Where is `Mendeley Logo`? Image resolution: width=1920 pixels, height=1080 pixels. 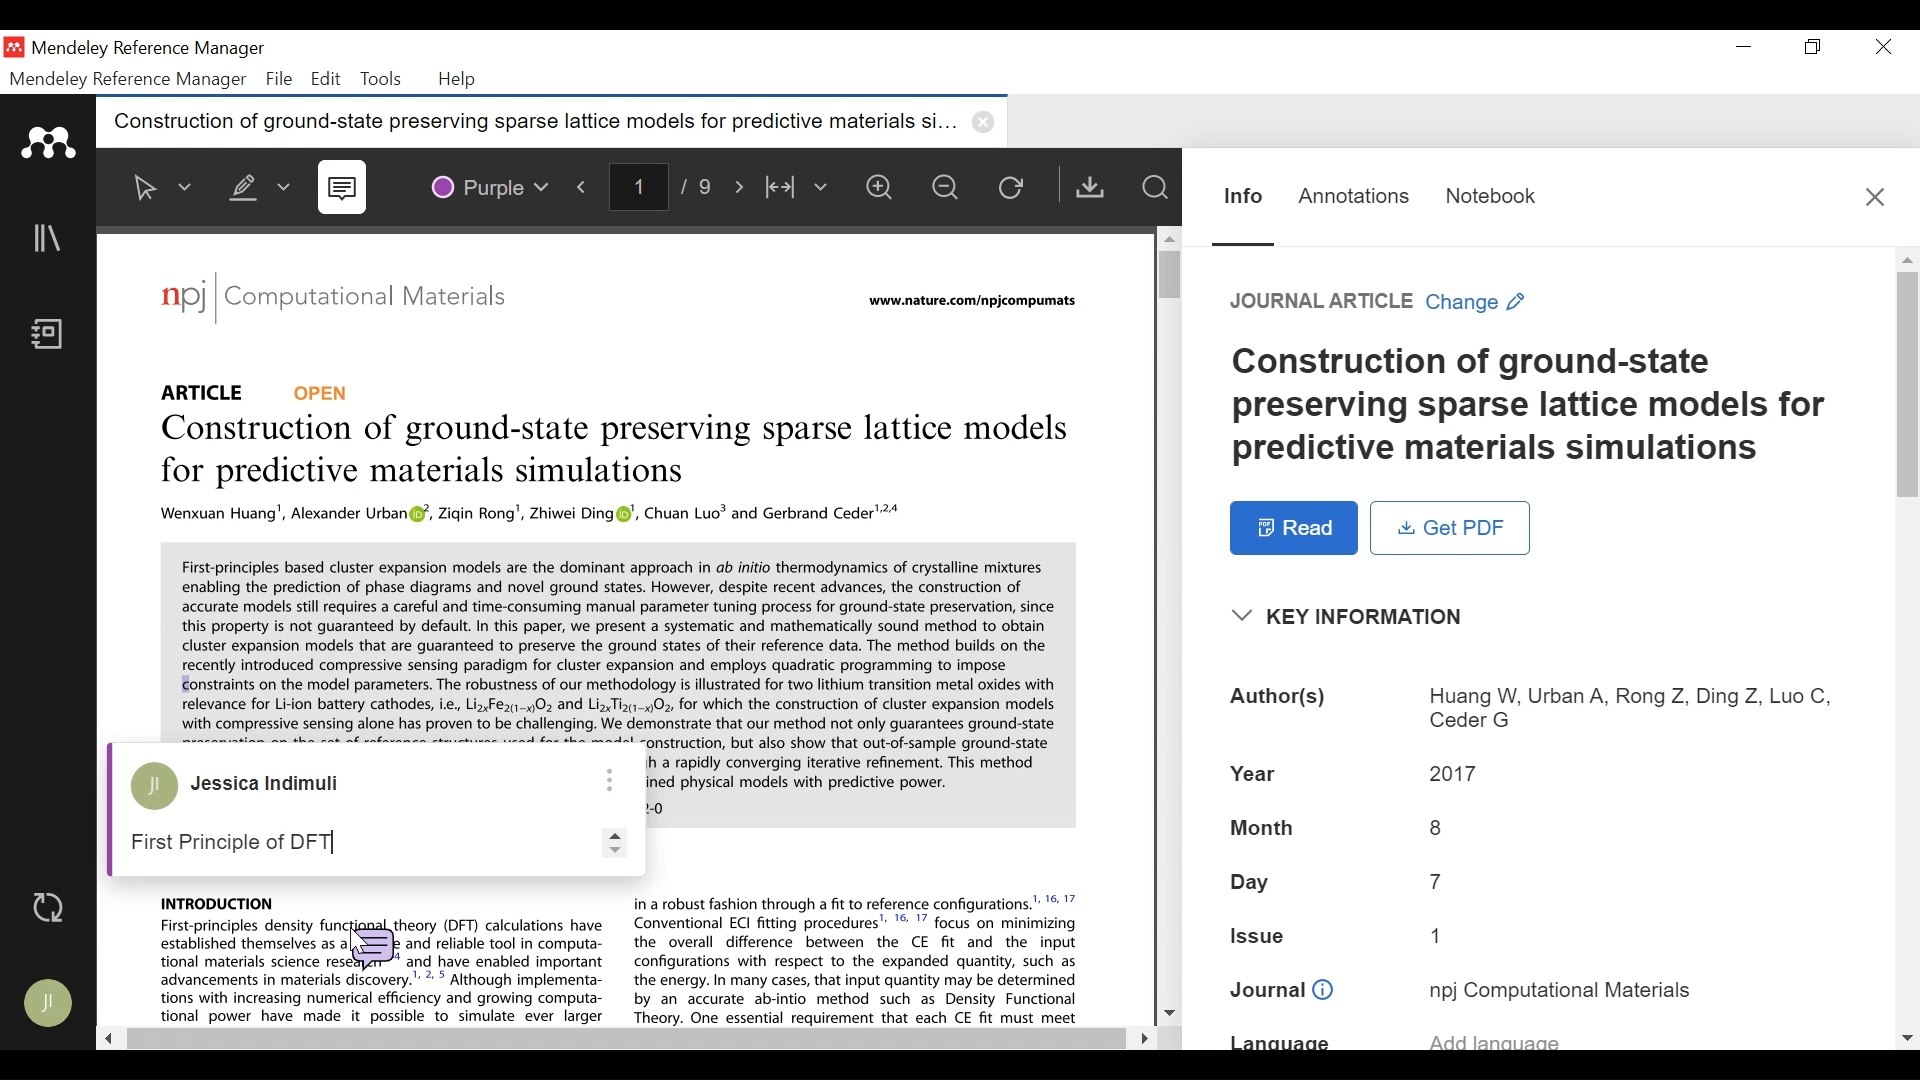
Mendeley Logo is located at coordinates (50, 143).